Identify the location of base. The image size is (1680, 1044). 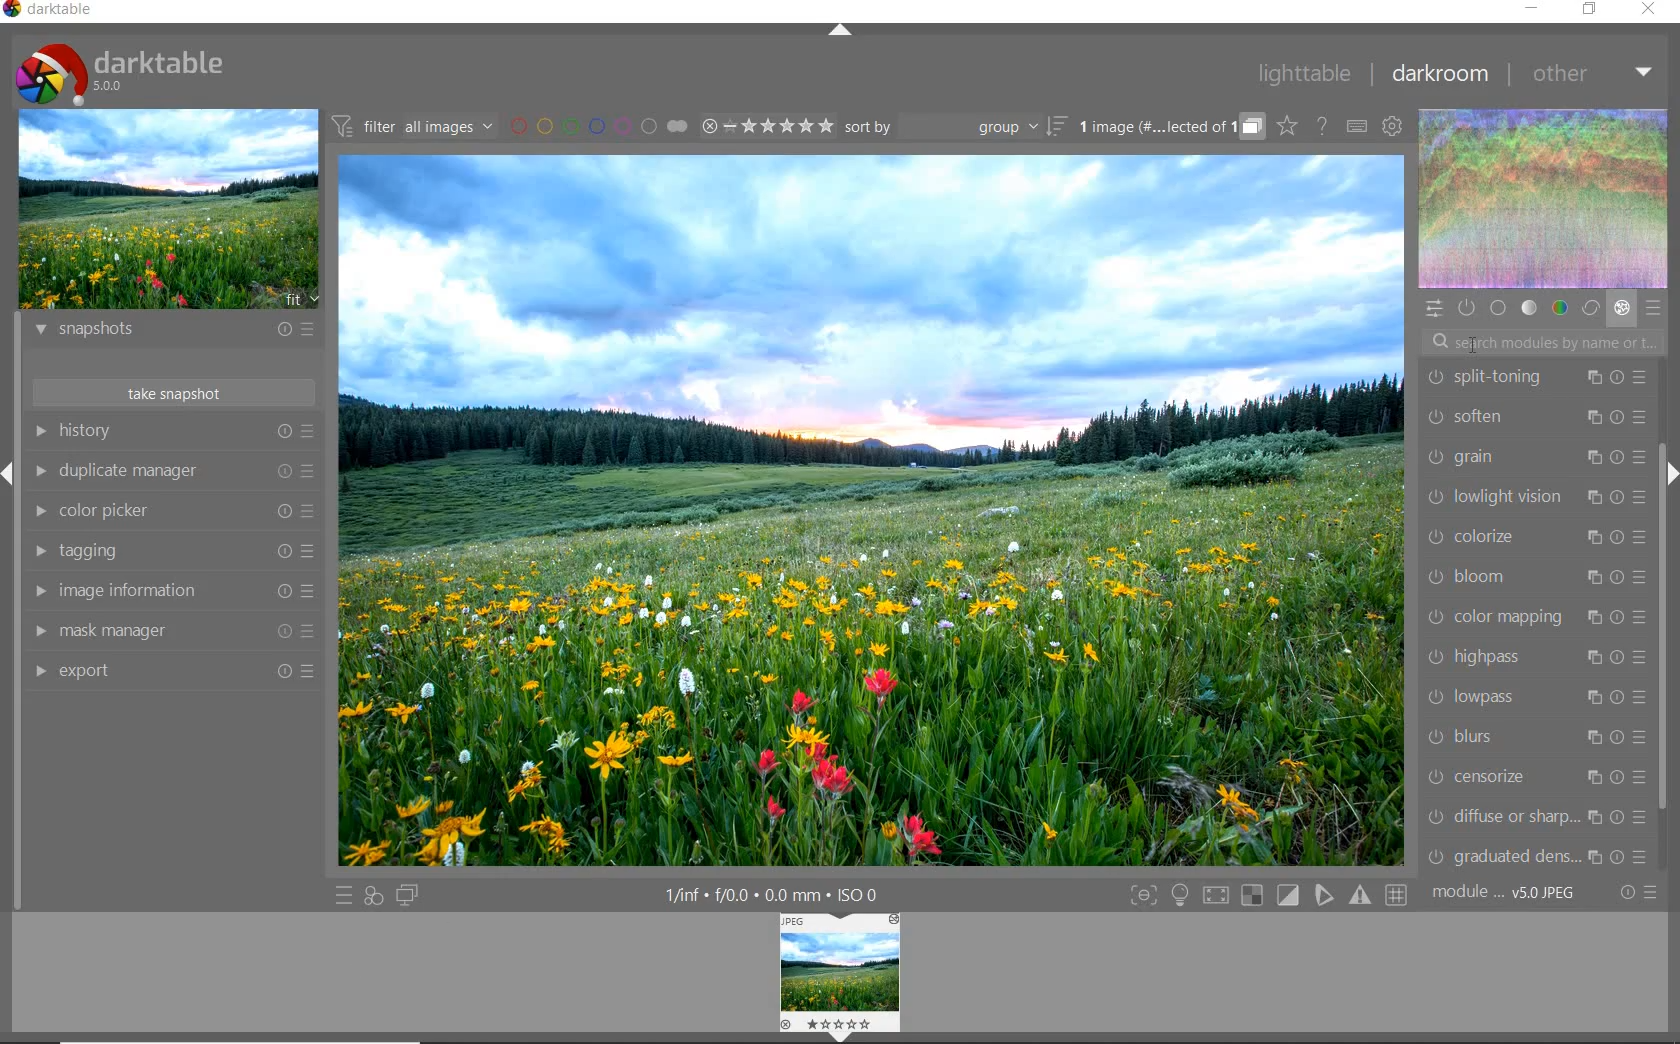
(1498, 308).